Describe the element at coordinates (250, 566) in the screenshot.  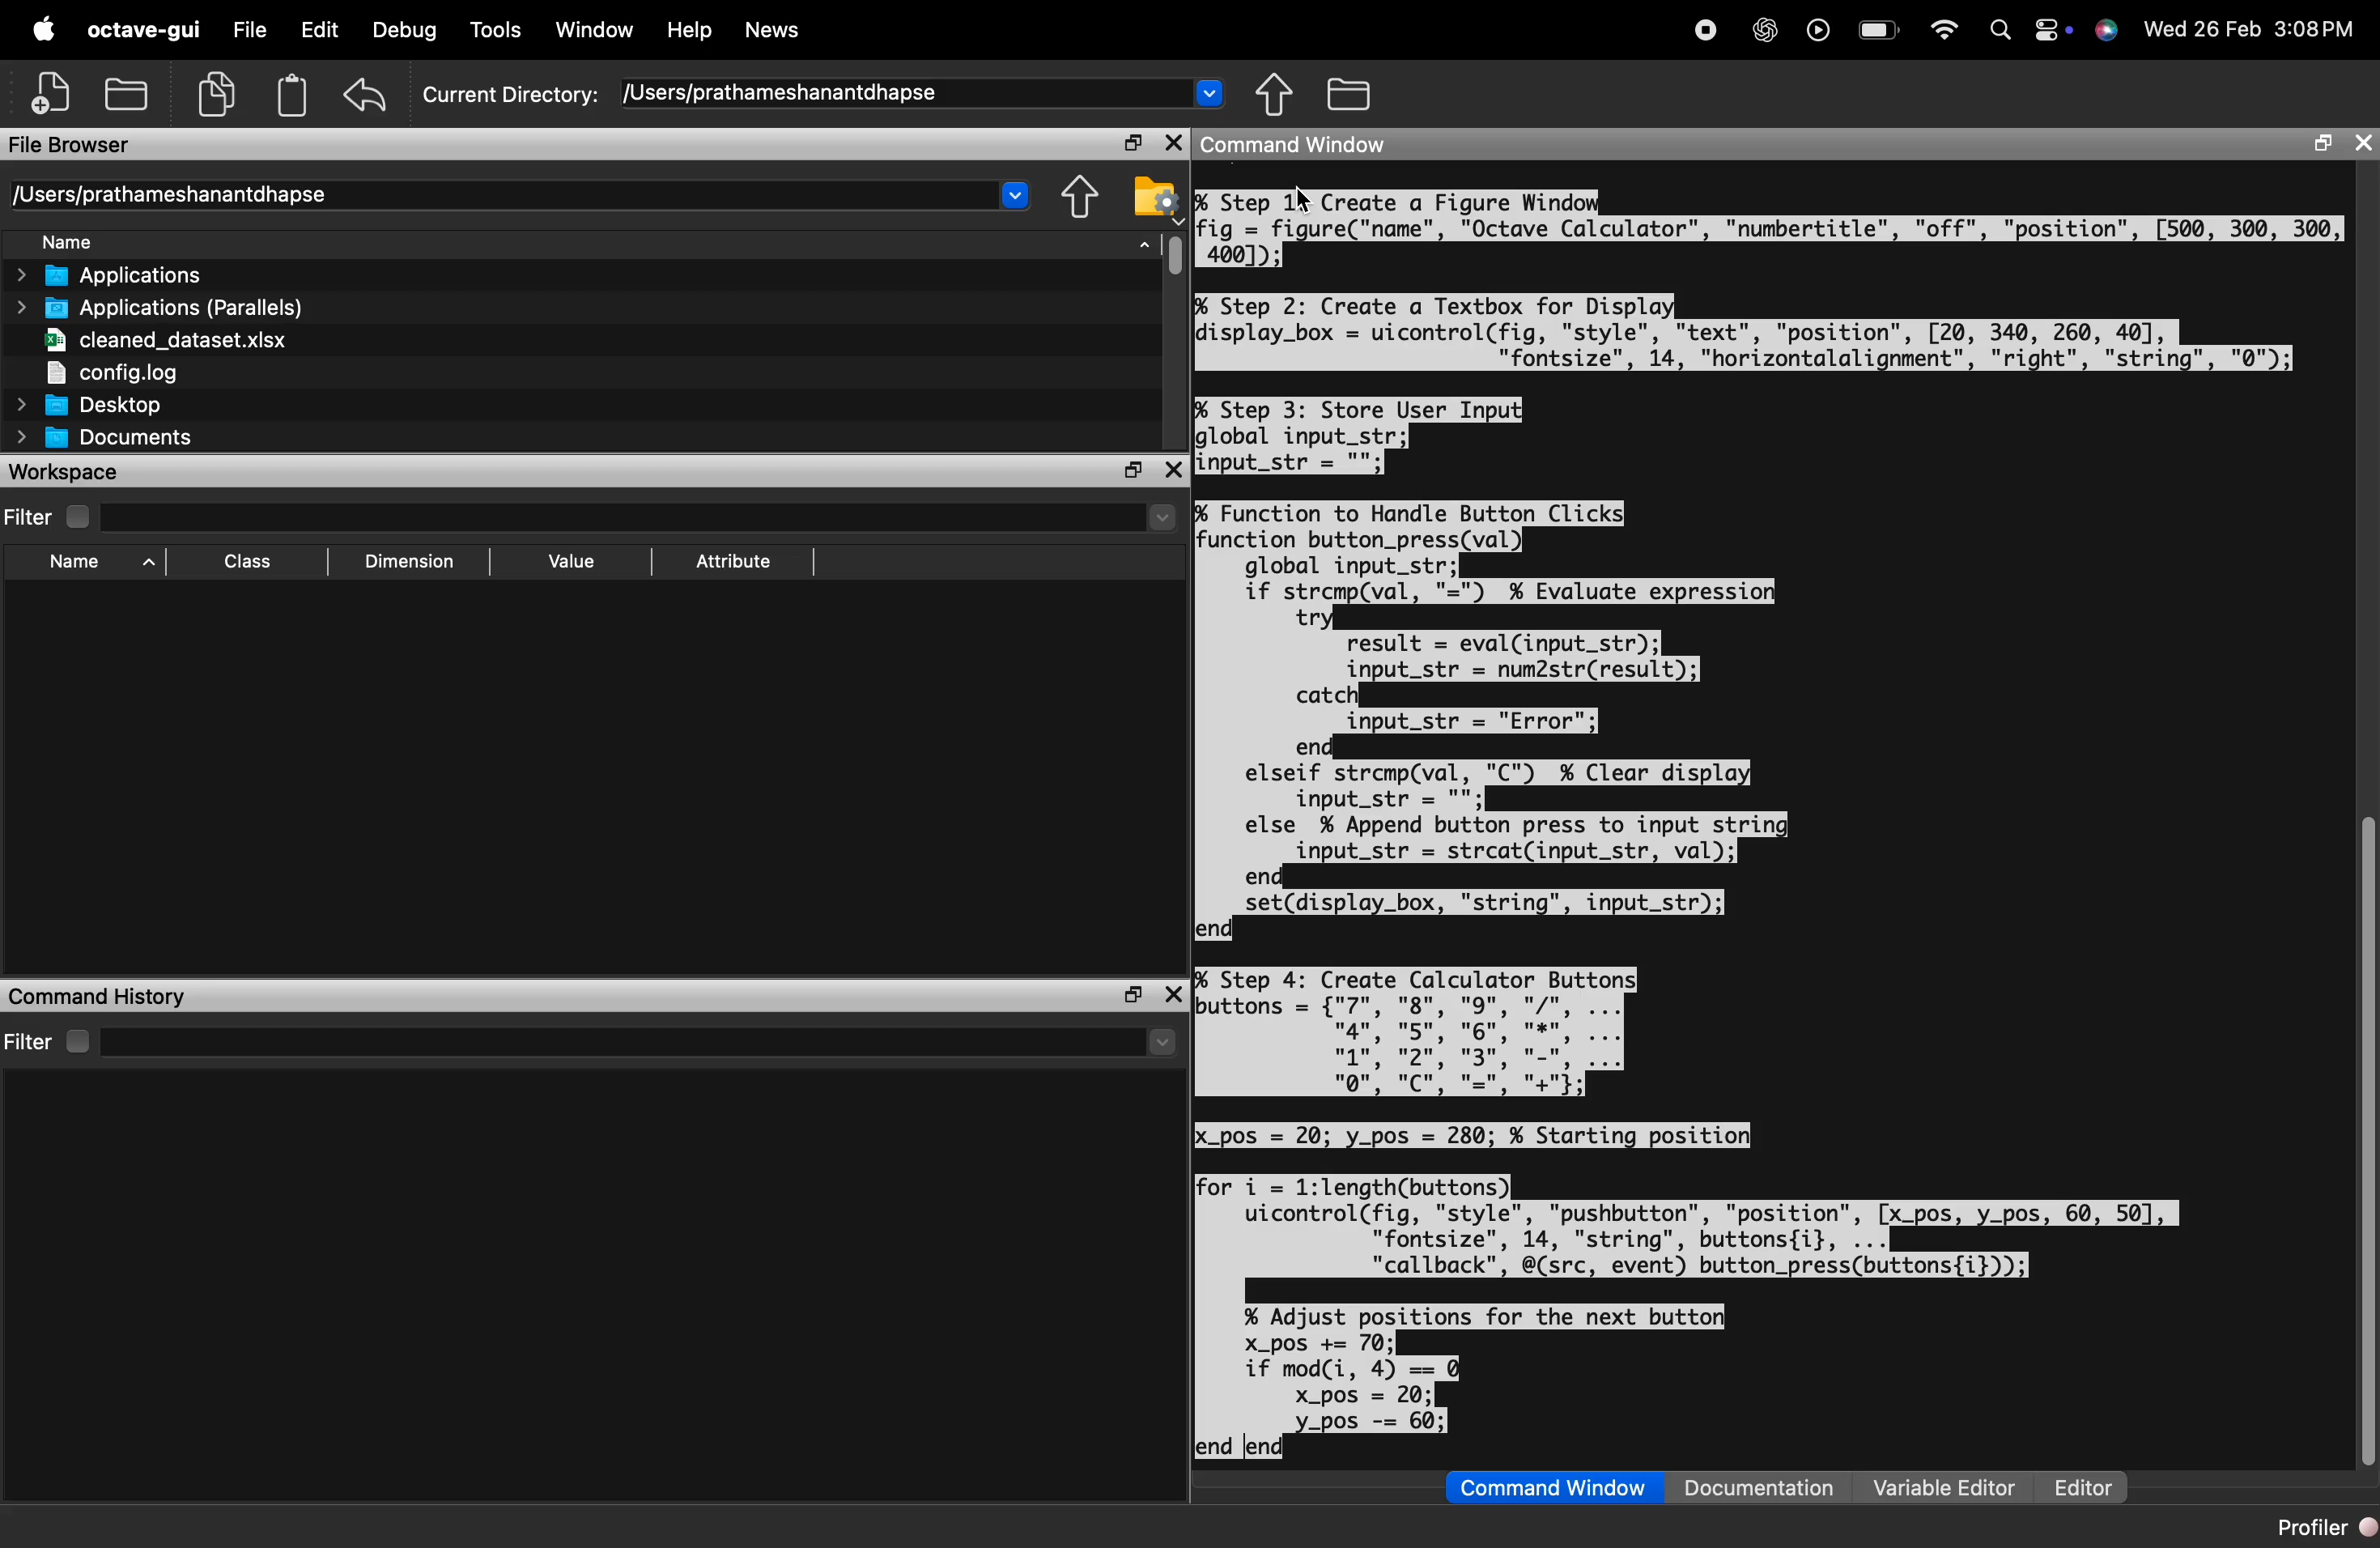
I see `Class` at that location.